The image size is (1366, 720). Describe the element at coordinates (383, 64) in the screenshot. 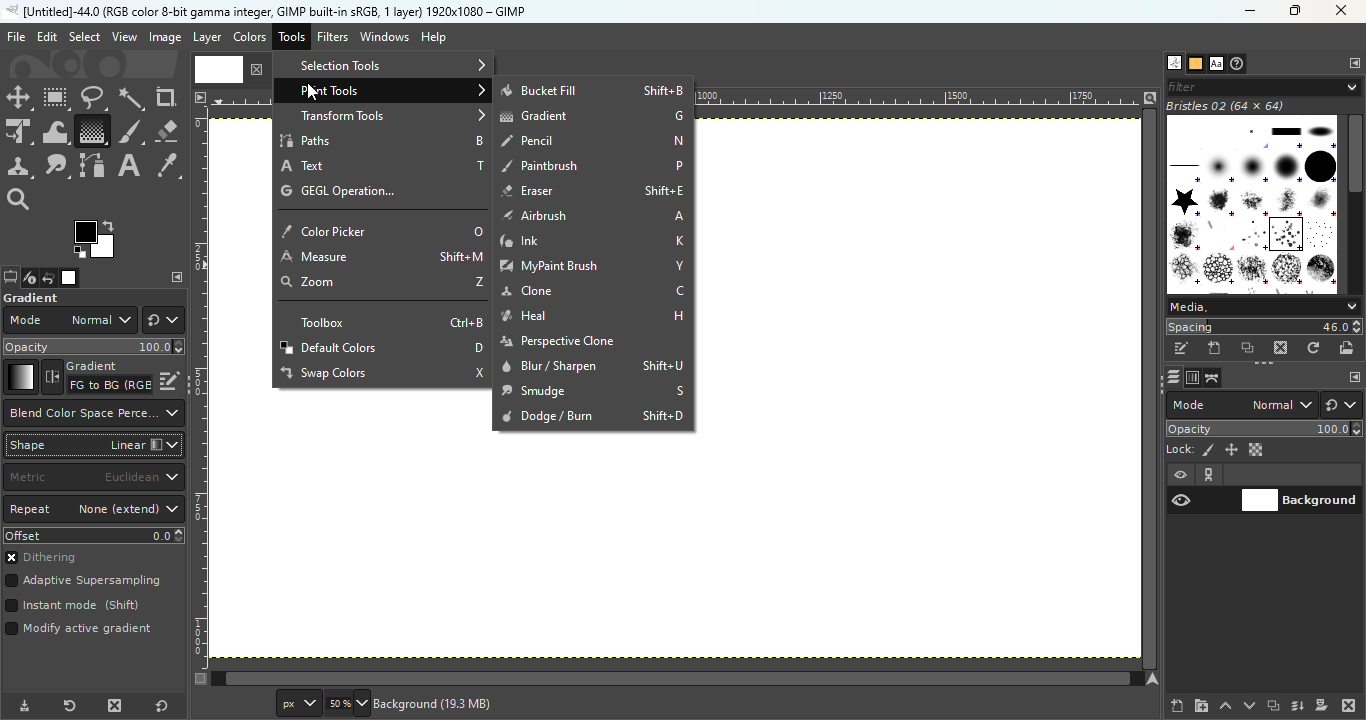

I see `Selection tools` at that location.